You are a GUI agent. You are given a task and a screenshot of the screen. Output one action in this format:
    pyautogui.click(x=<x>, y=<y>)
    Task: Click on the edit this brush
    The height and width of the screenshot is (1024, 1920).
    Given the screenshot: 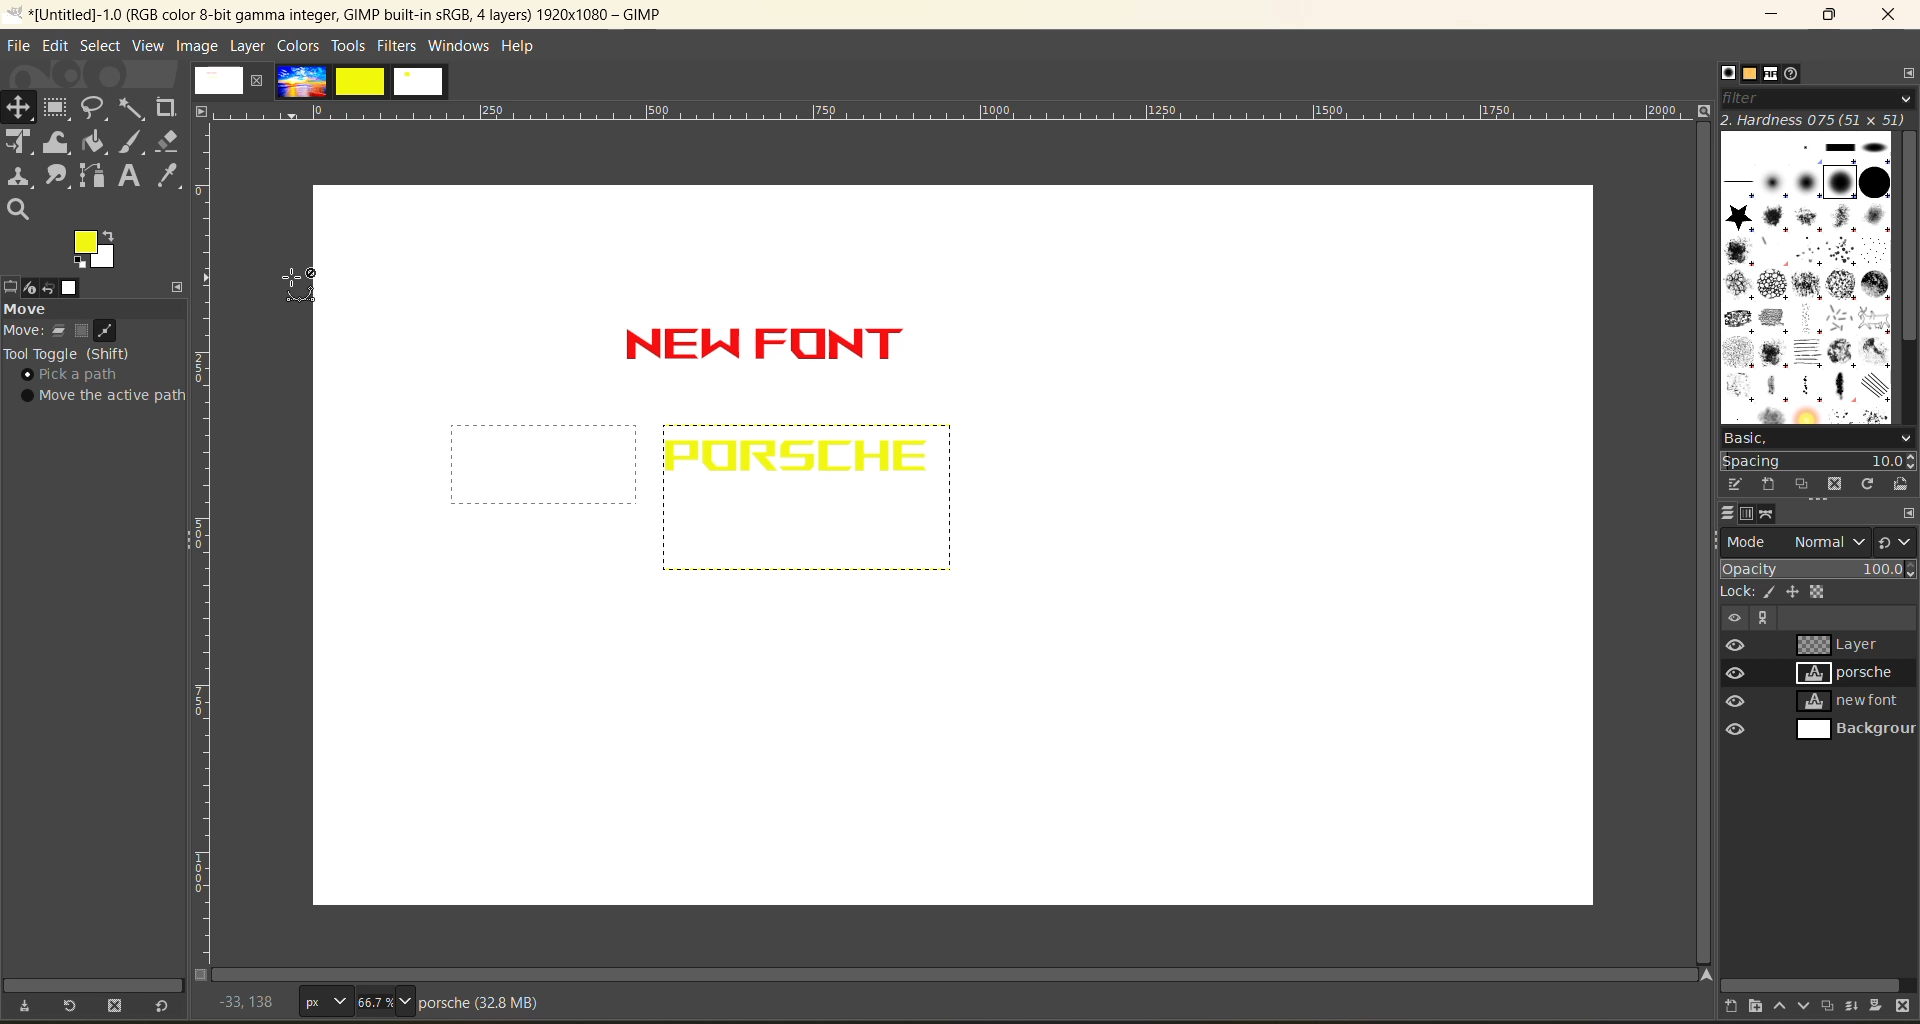 What is the action you would take?
    pyautogui.click(x=1725, y=484)
    